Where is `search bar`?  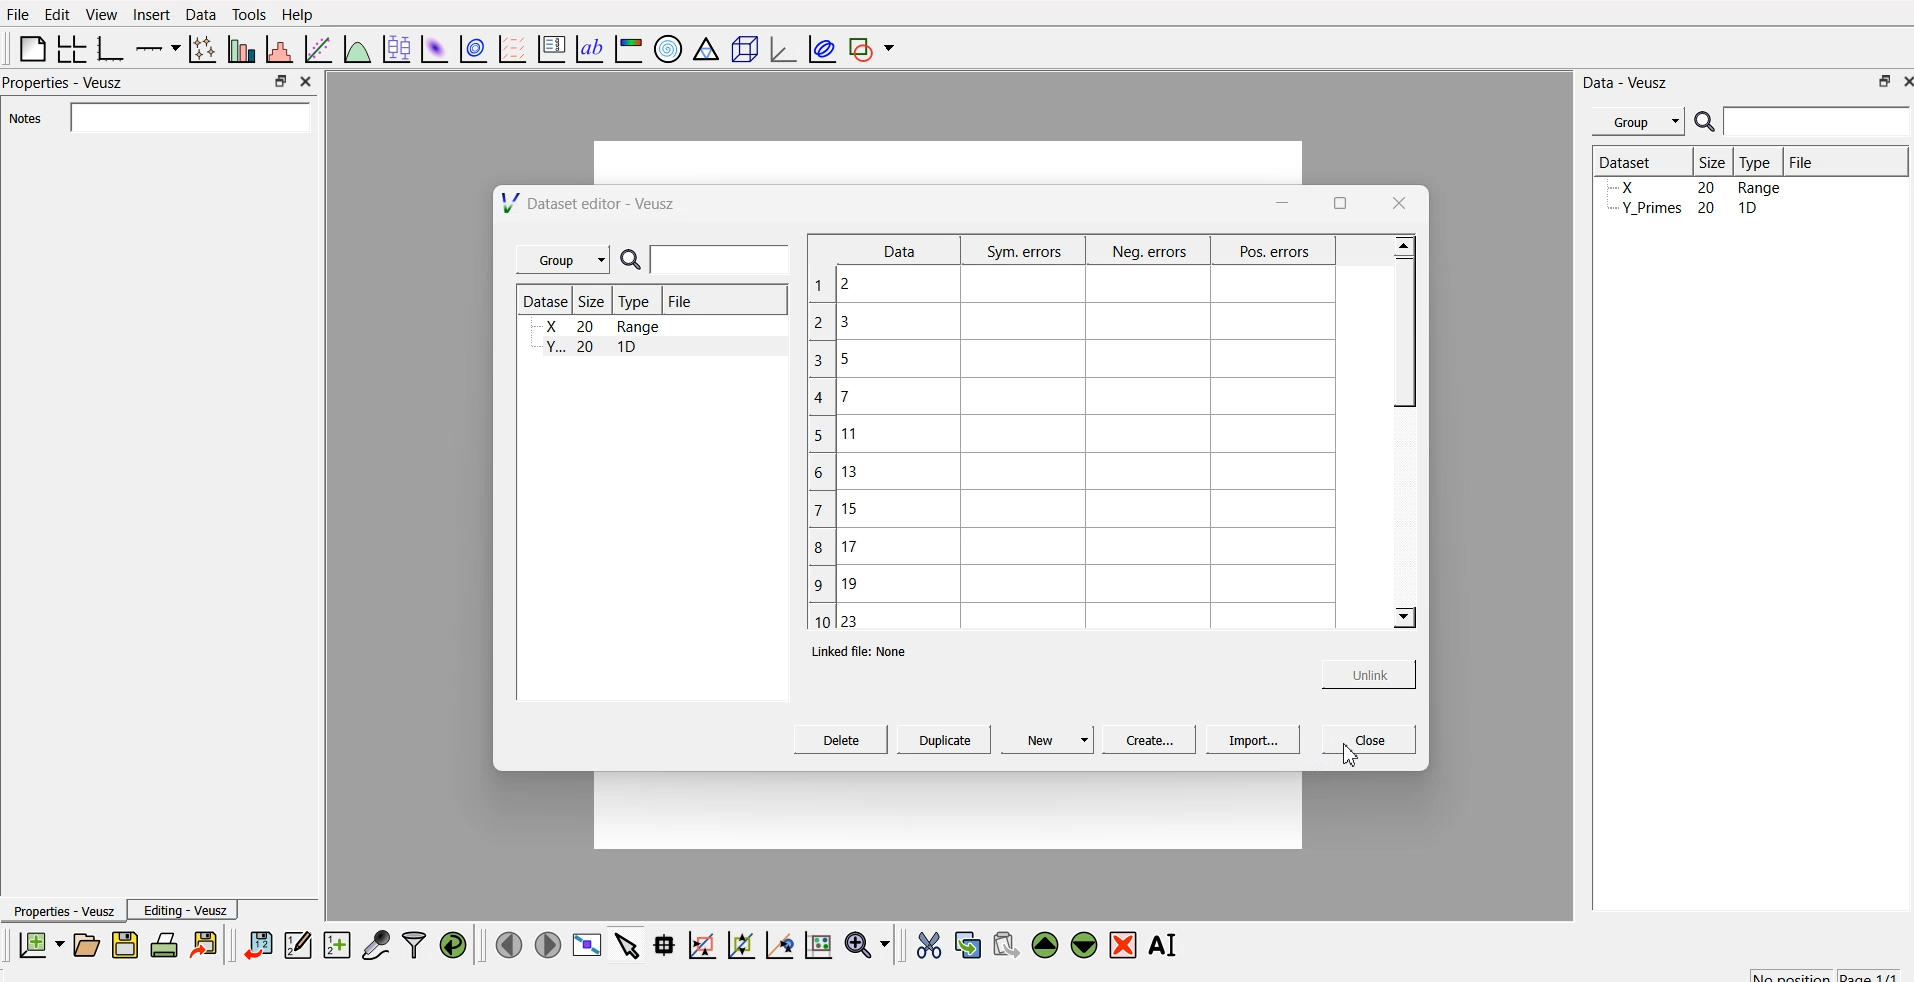 search bar is located at coordinates (186, 117).